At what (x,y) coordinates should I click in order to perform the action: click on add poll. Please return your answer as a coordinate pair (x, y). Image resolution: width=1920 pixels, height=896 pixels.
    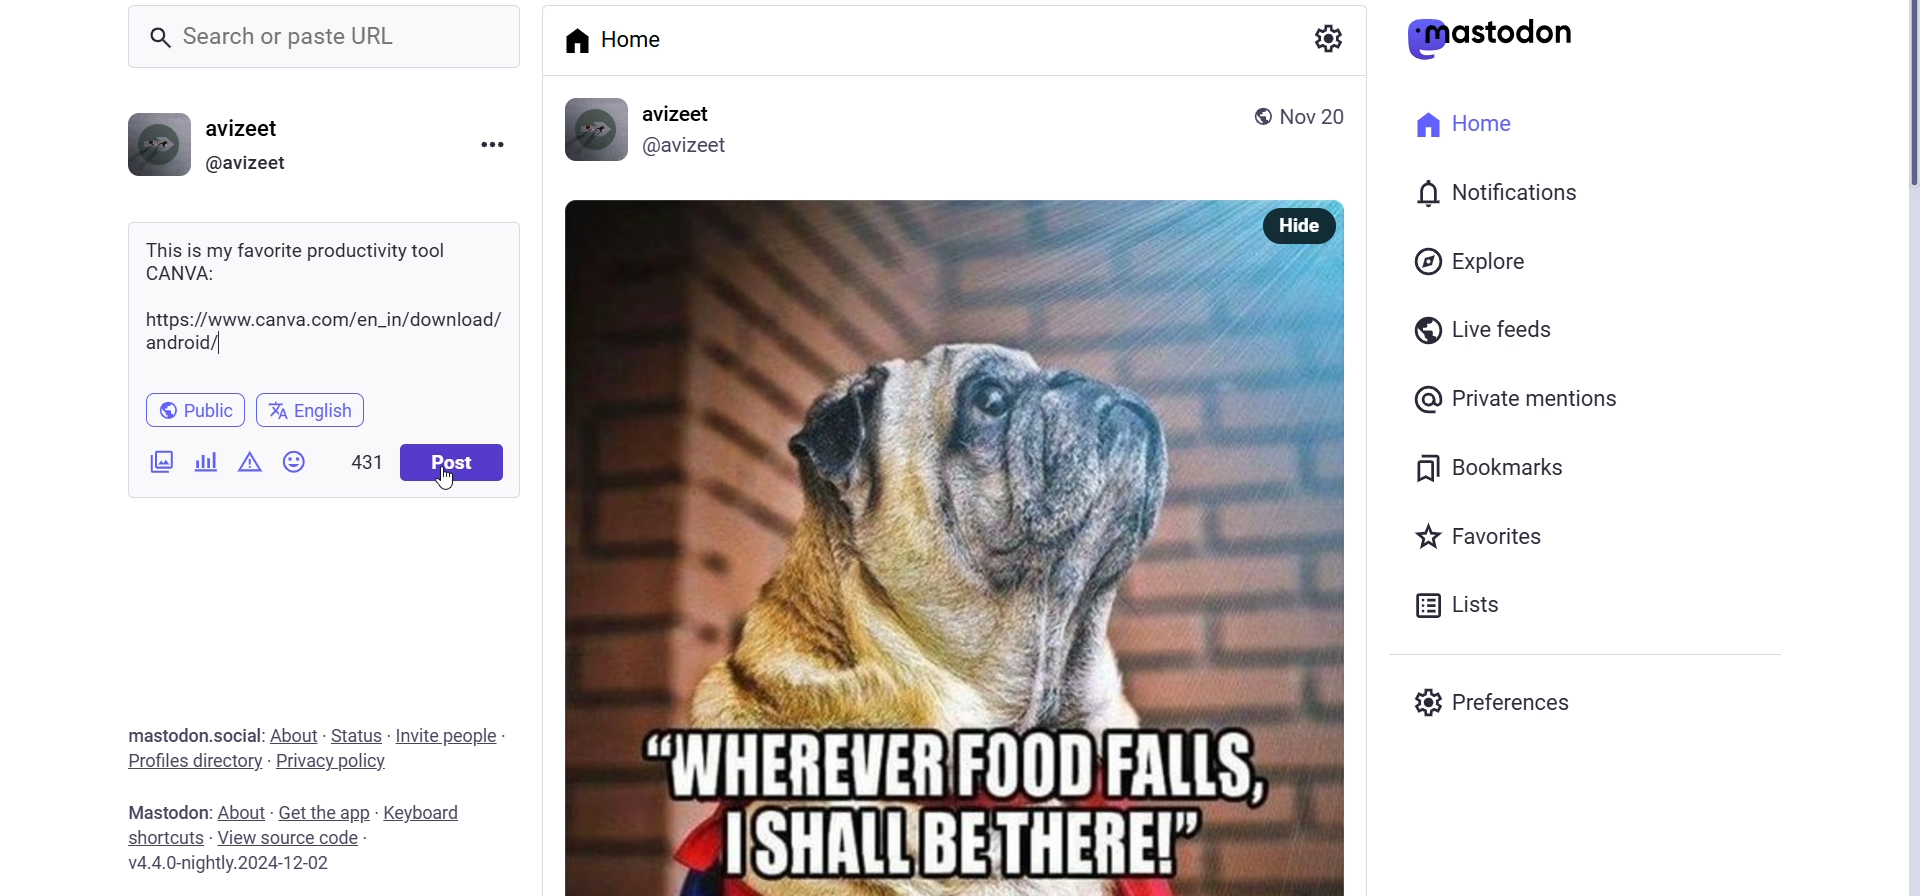
    Looking at the image, I should click on (205, 459).